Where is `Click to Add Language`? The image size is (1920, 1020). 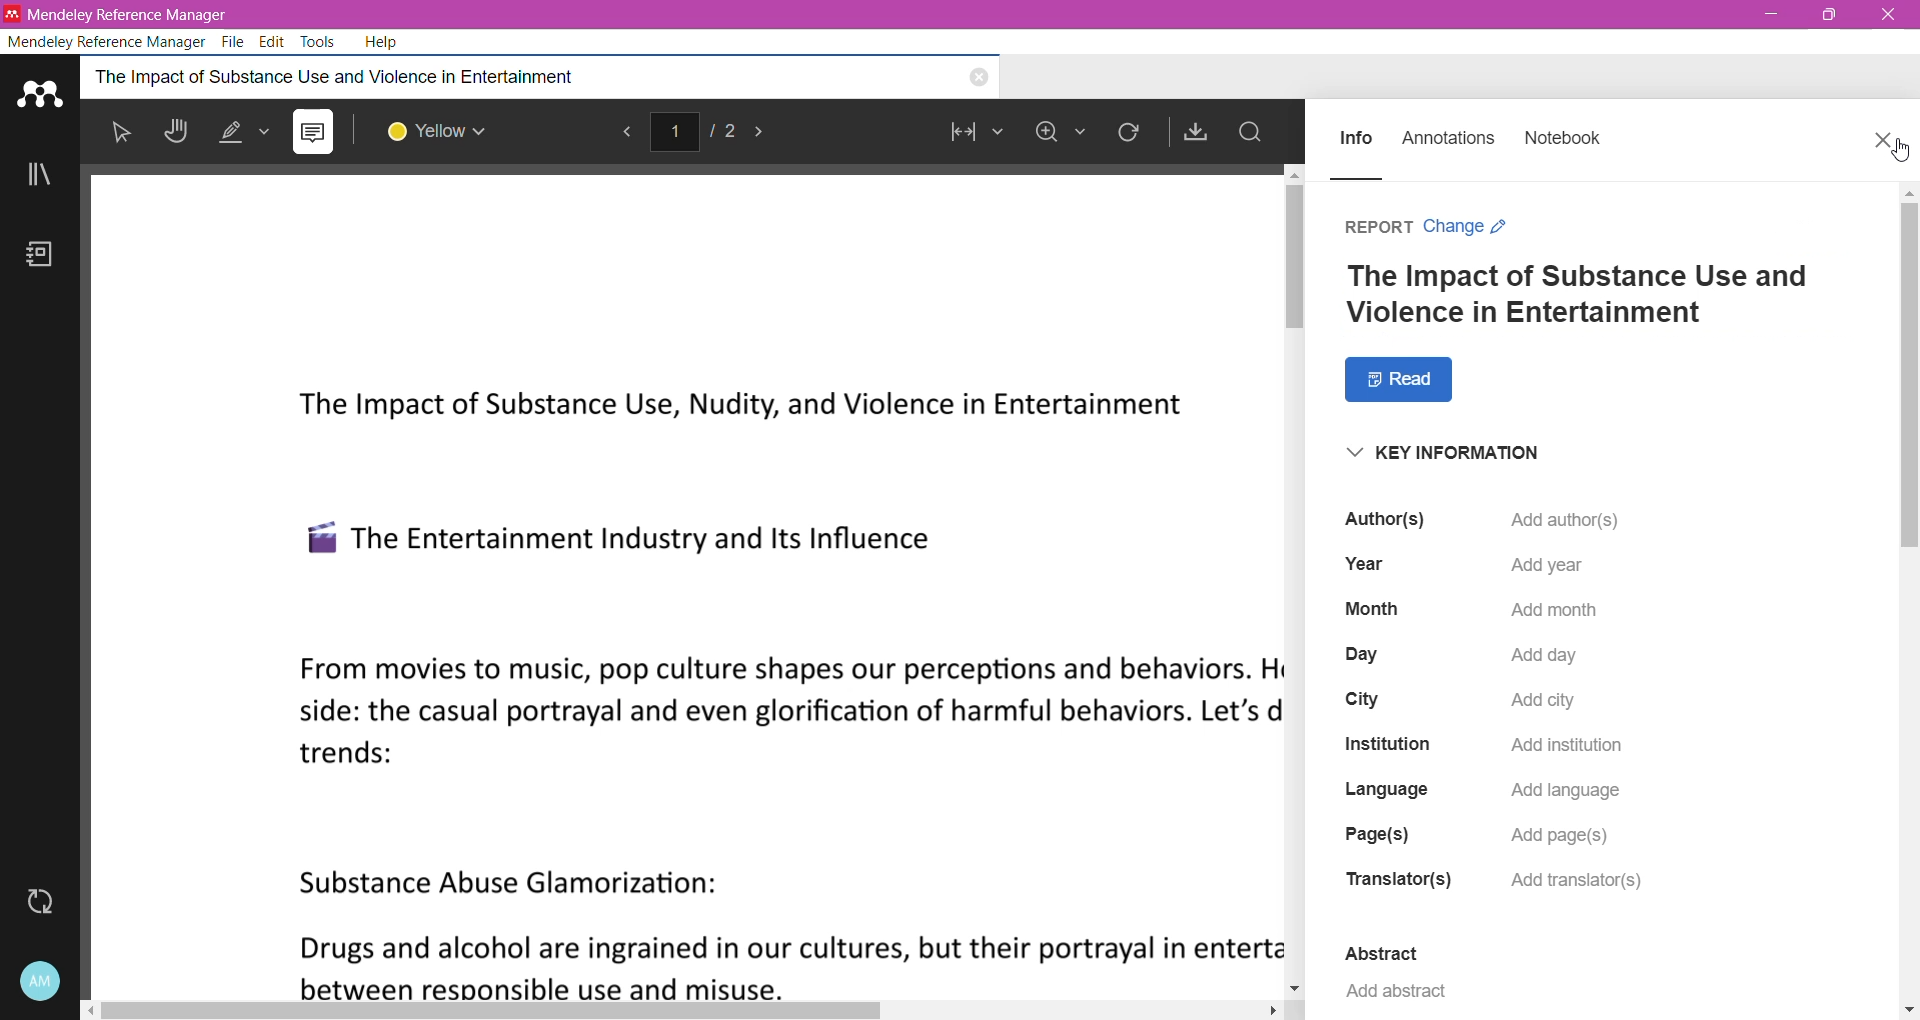 Click to Add Language is located at coordinates (1566, 786).